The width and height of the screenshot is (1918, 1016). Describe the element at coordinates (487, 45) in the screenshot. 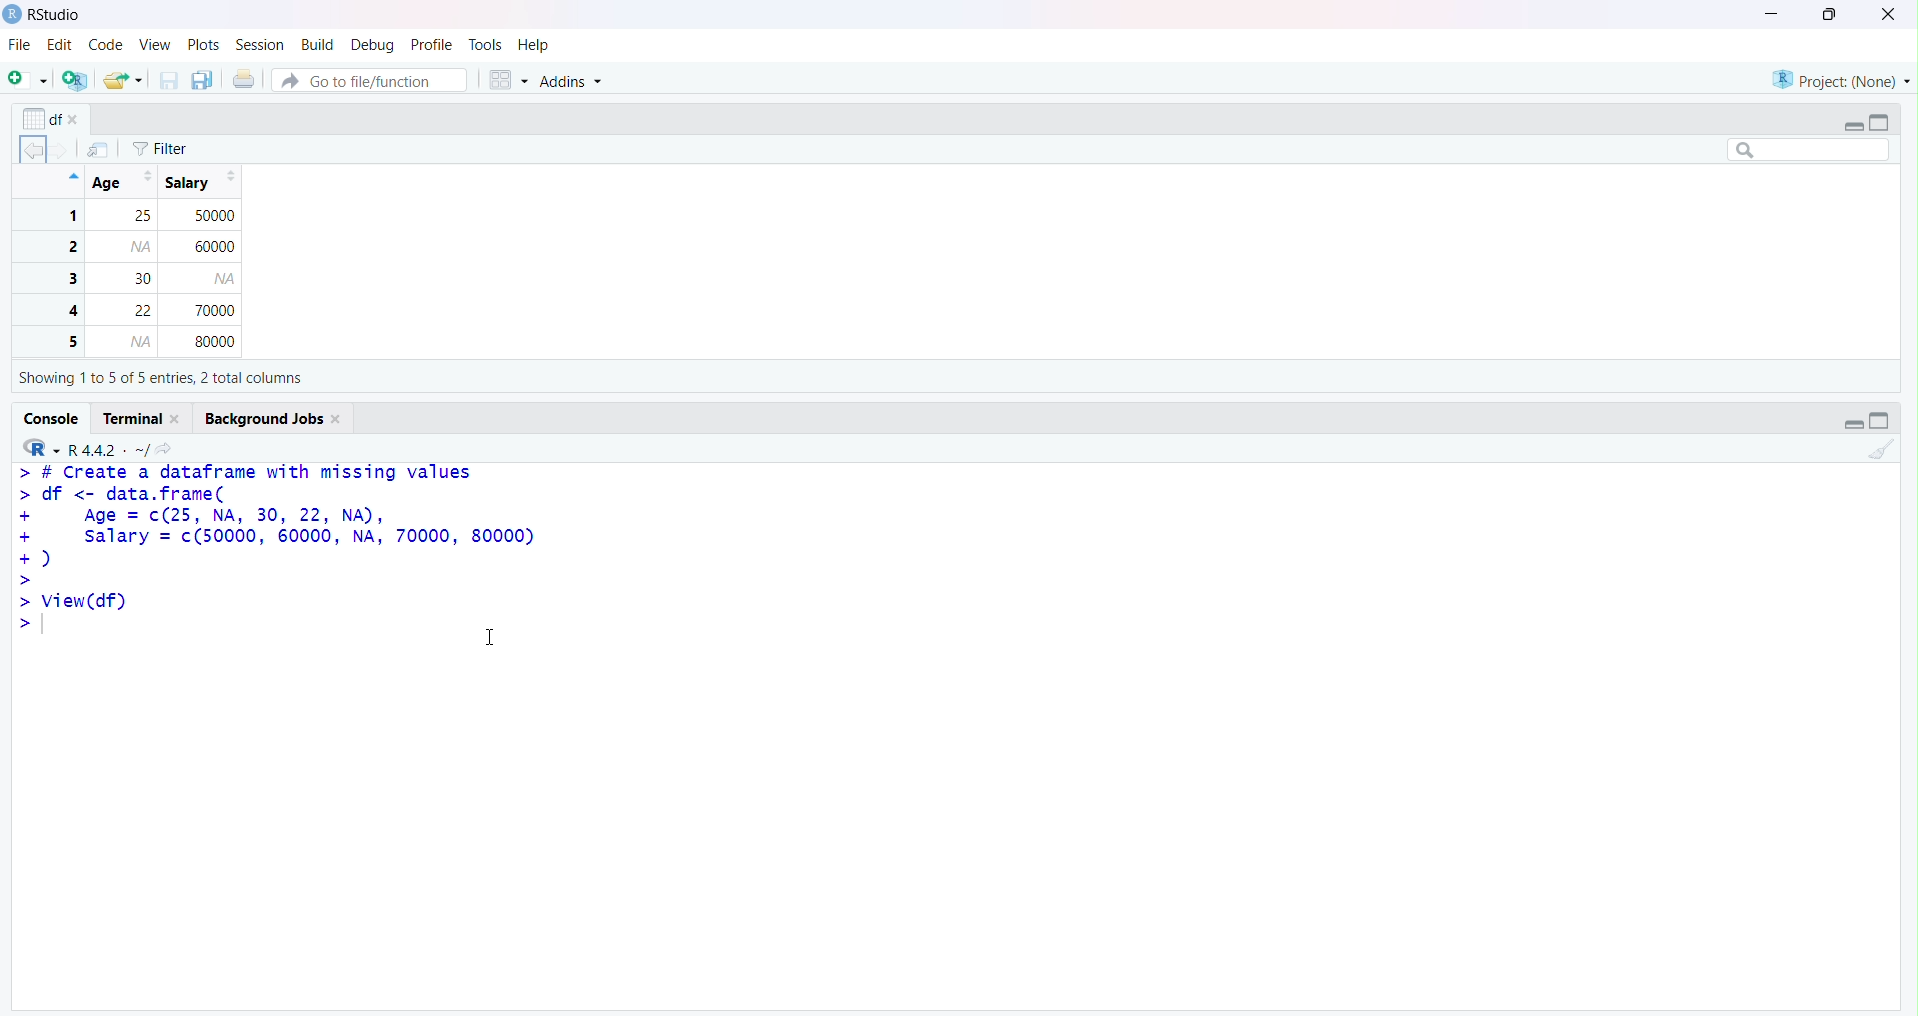

I see `Tools` at that location.